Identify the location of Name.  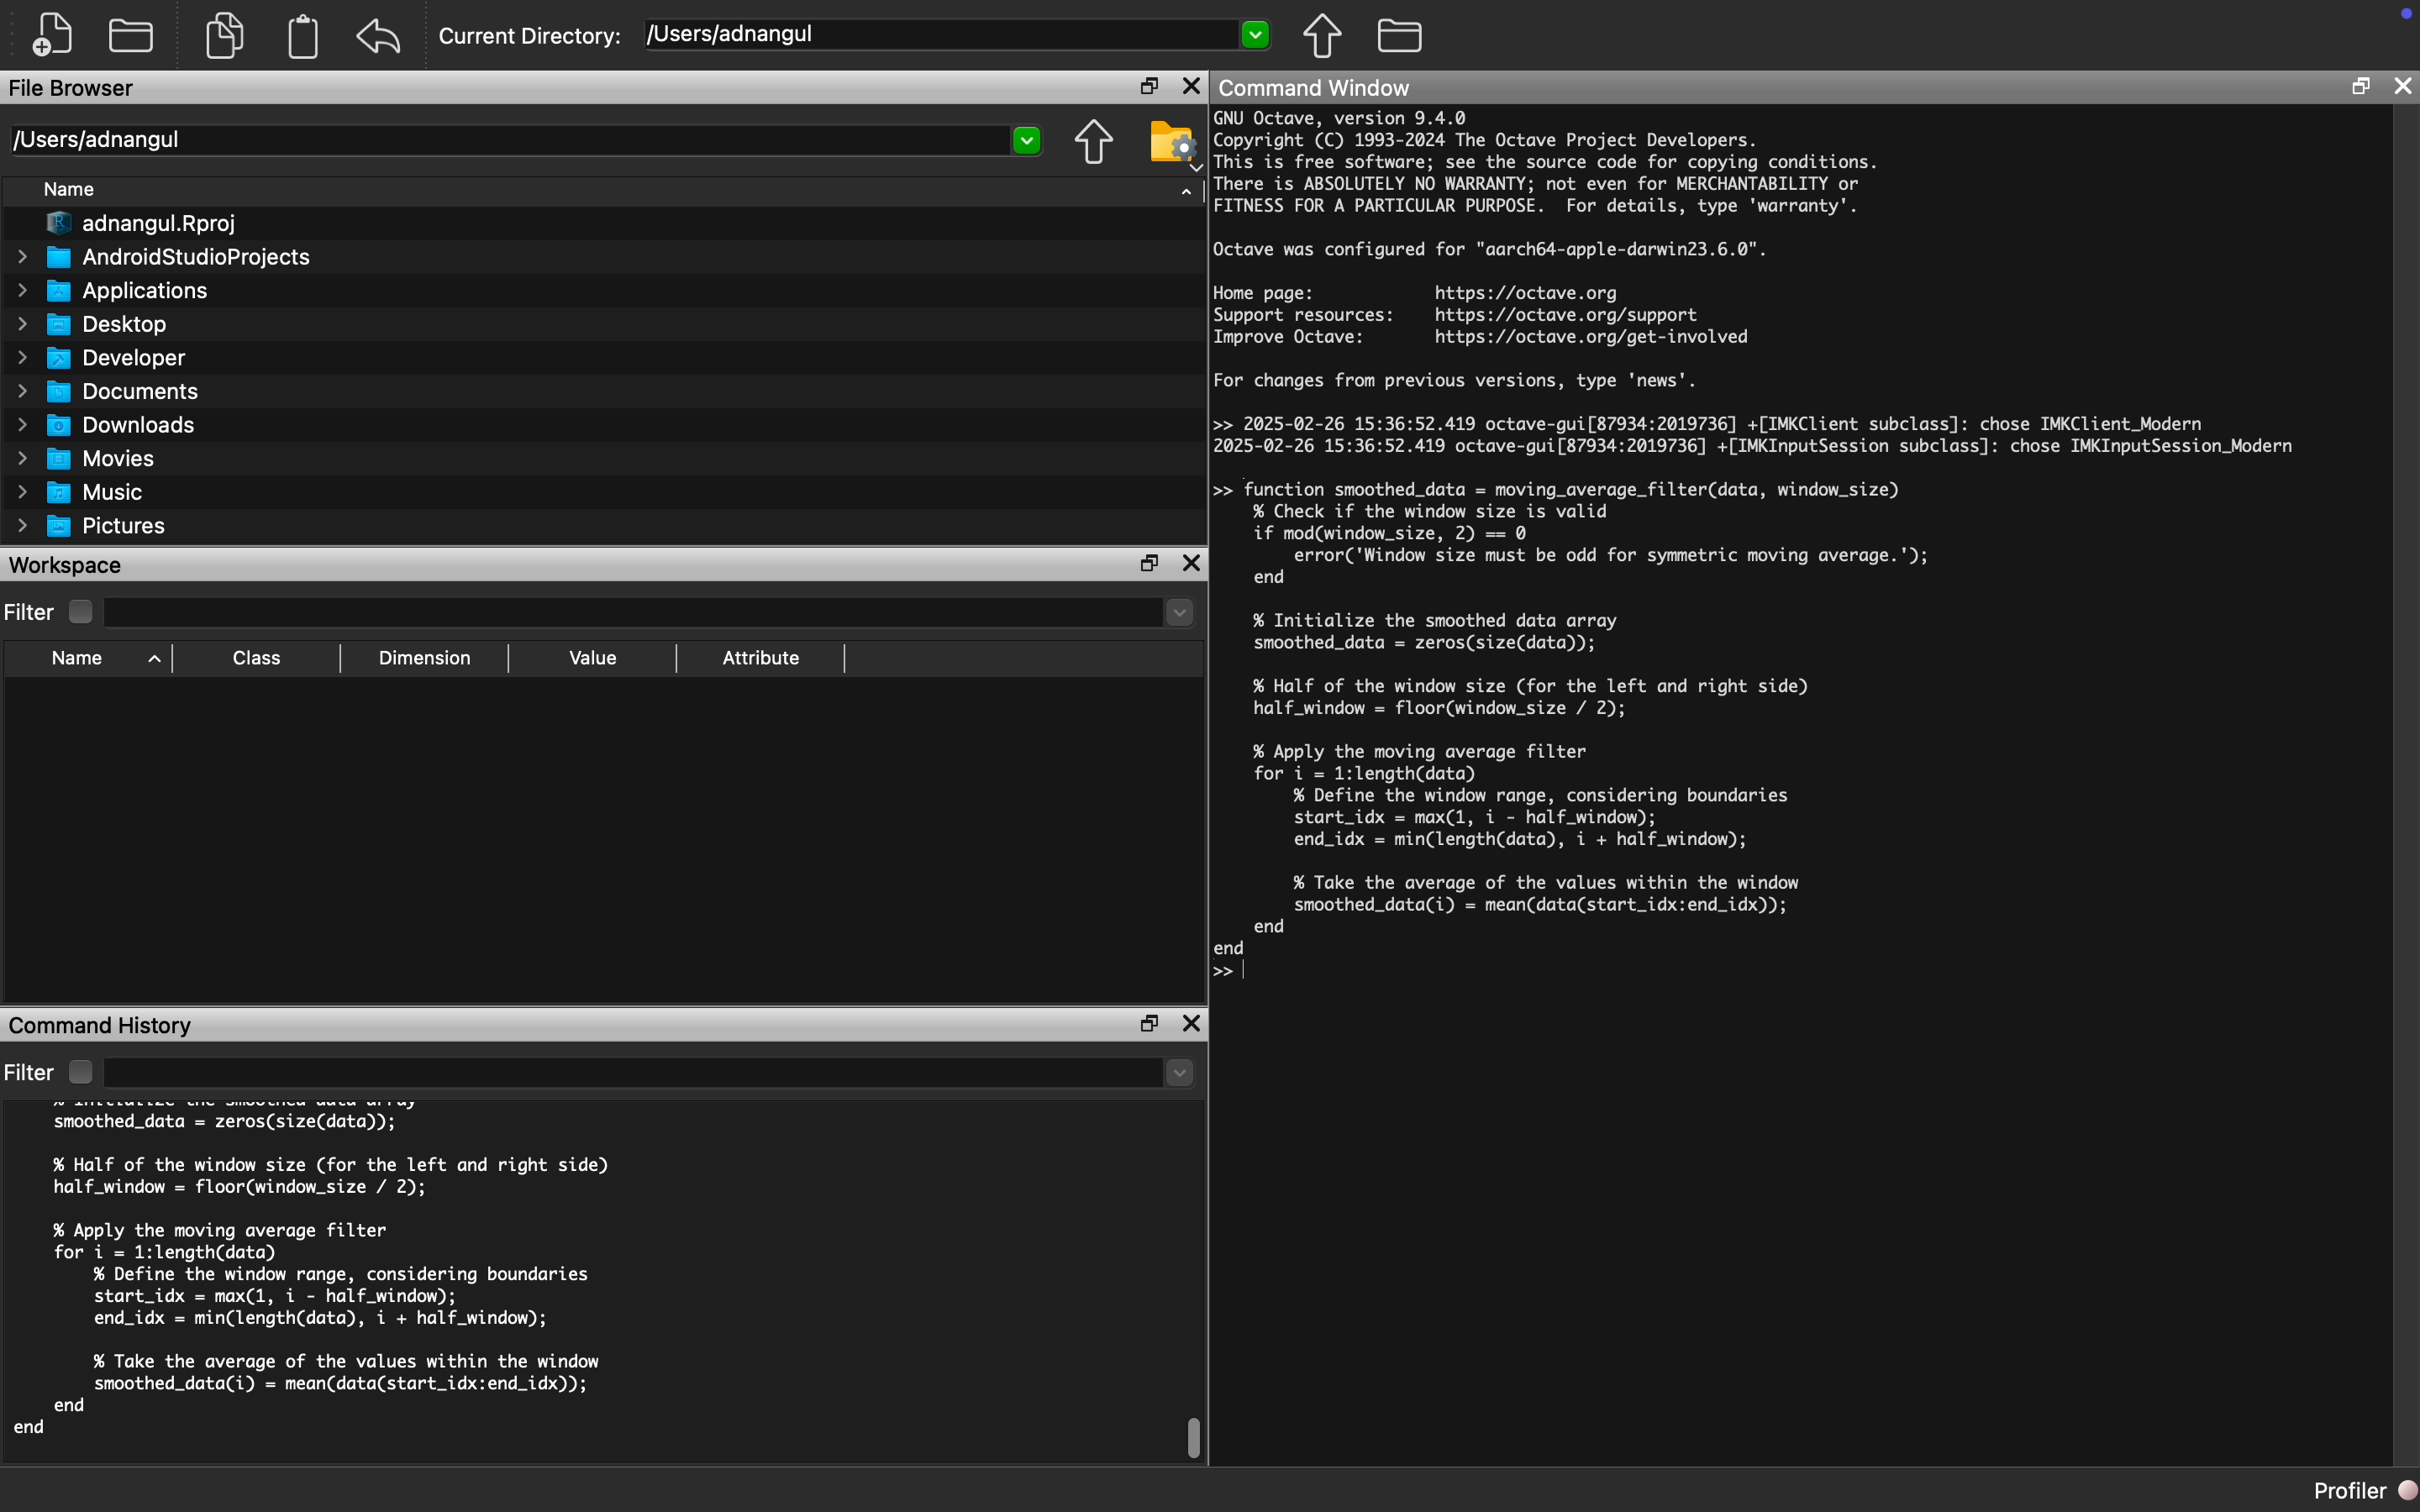
(71, 189).